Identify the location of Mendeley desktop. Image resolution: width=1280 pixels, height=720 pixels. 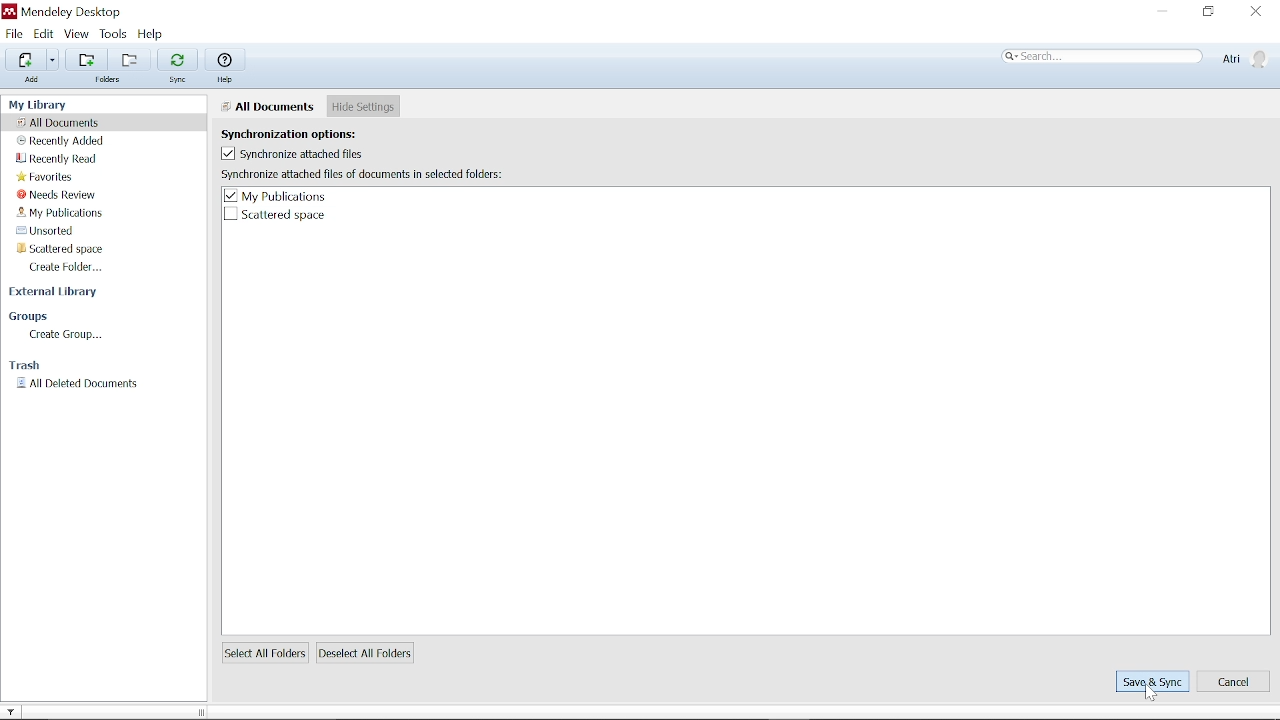
(68, 12).